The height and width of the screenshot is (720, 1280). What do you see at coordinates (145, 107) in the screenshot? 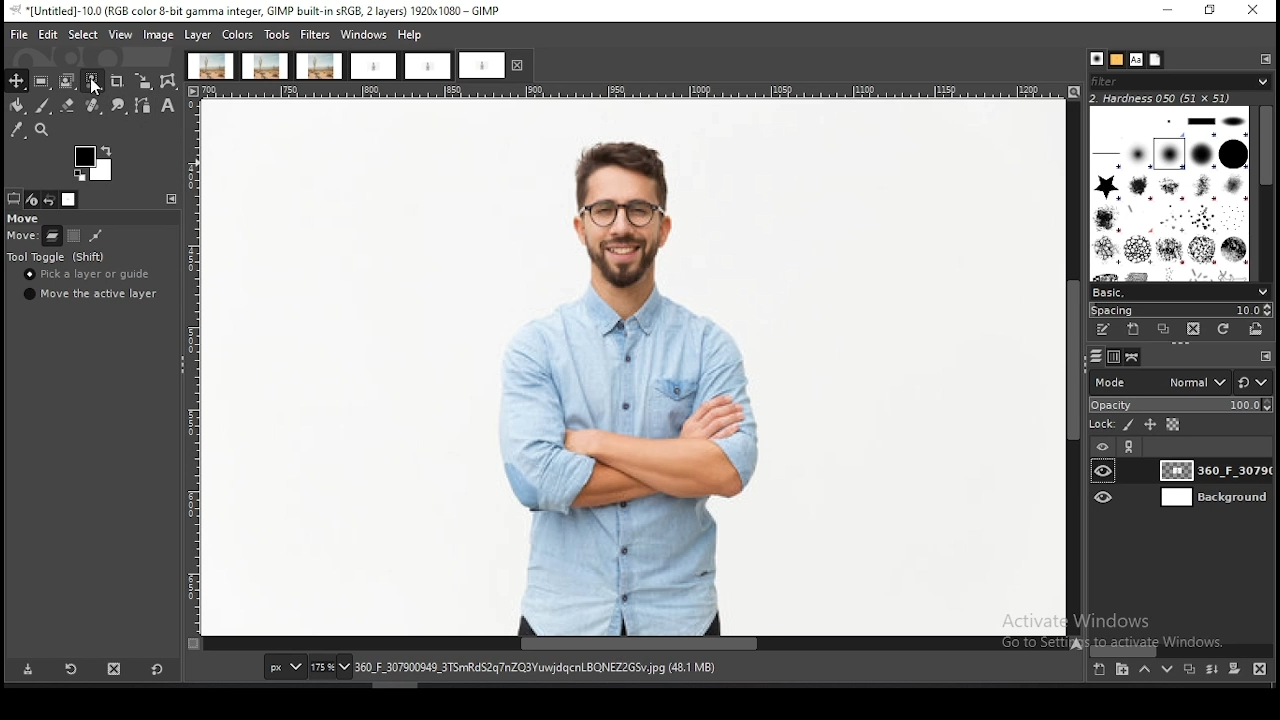
I see `paths tool` at bounding box center [145, 107].